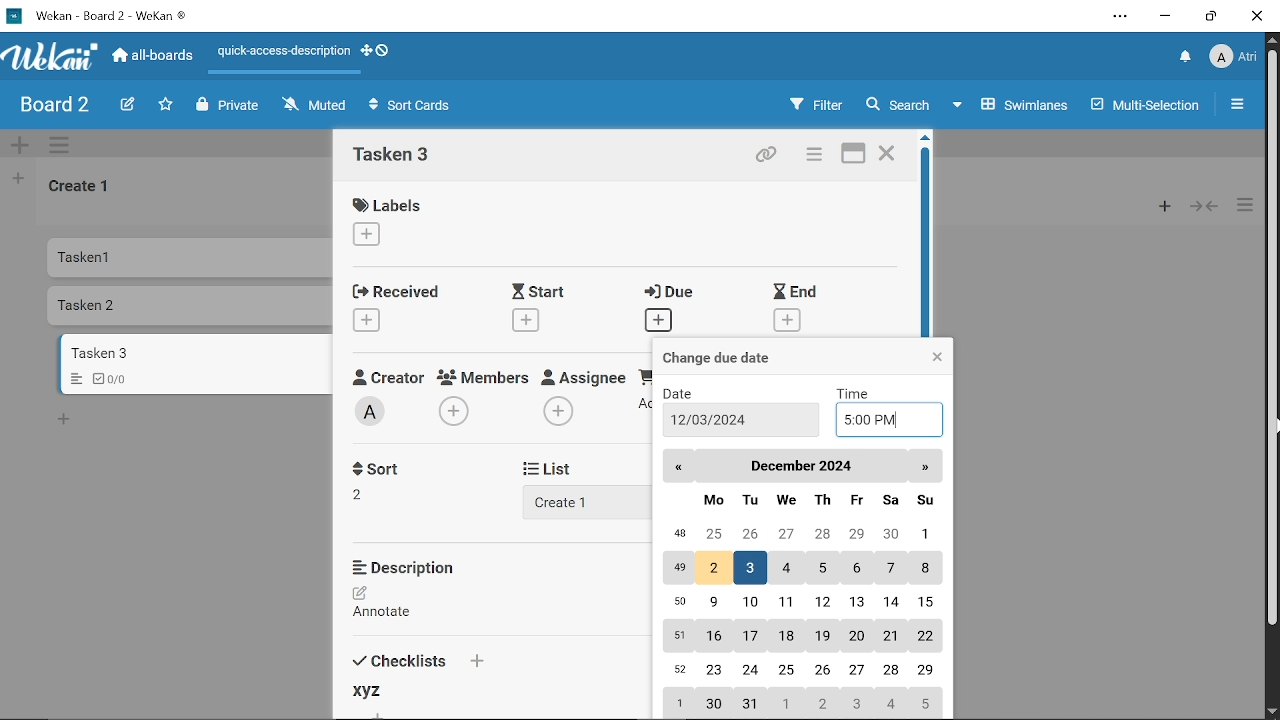 The image size is (1280, 720). I want to click on previous month, so click(679, 469).